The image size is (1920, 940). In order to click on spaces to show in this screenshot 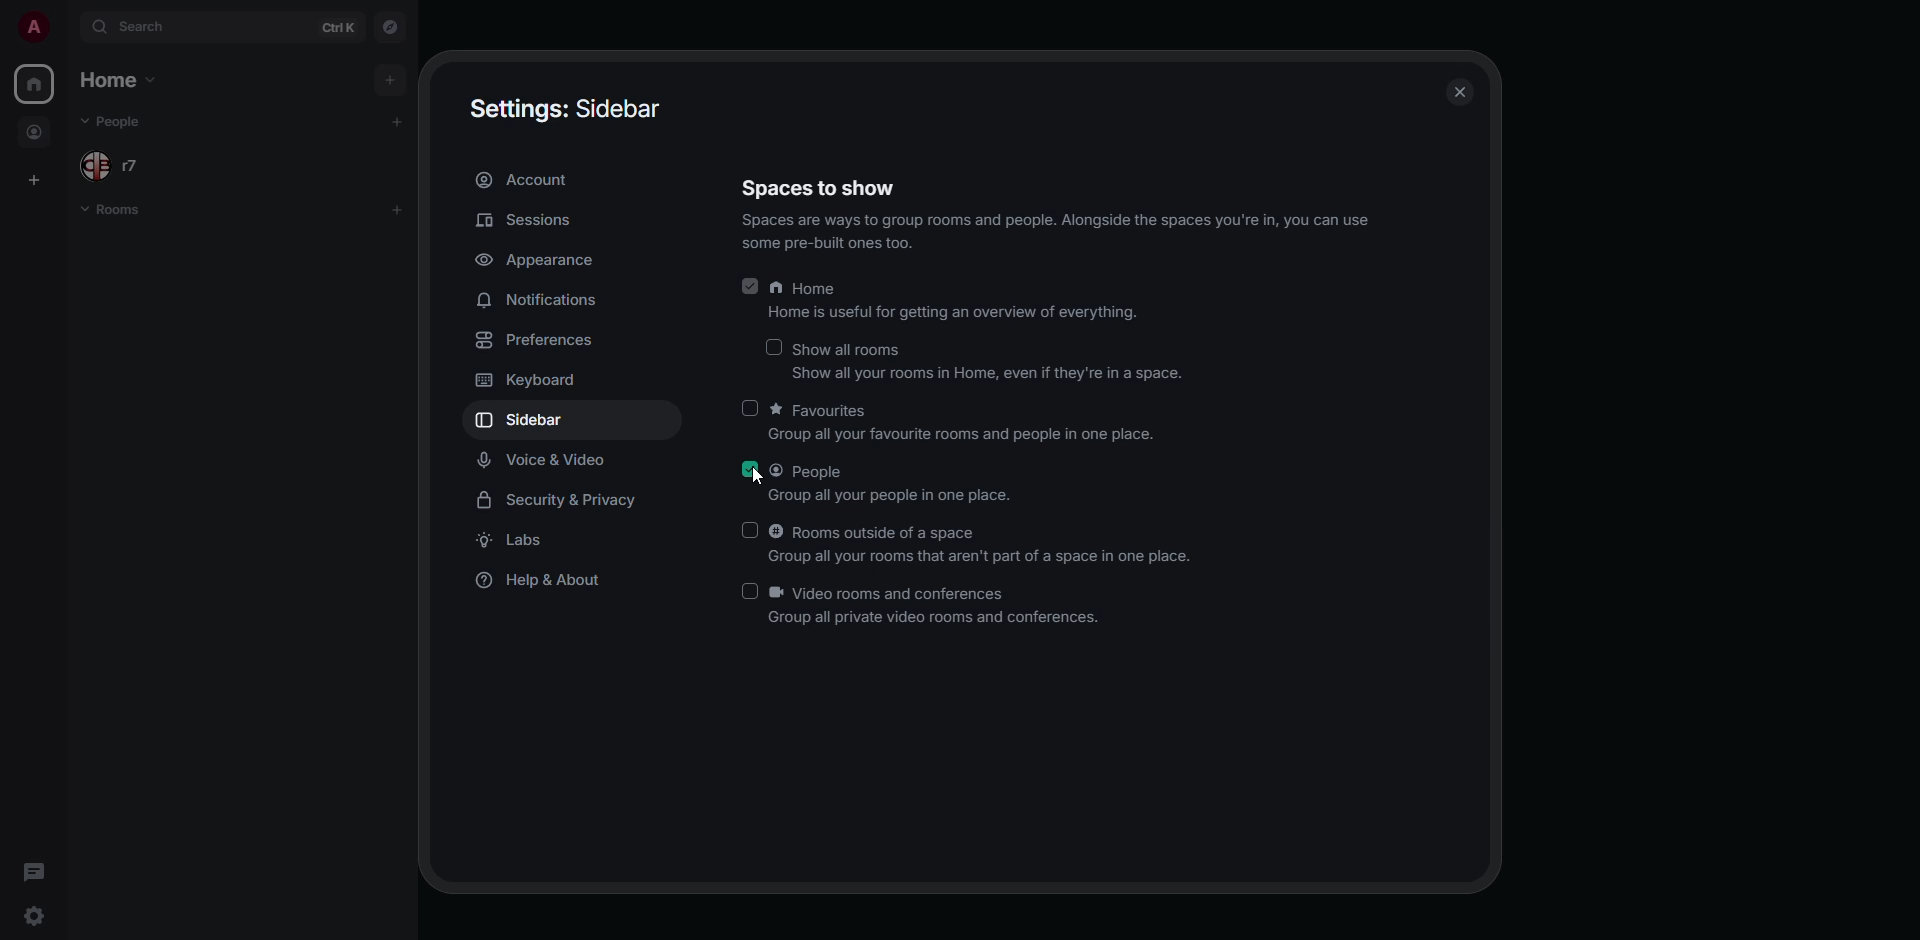, I will do `click(826, 190)`.